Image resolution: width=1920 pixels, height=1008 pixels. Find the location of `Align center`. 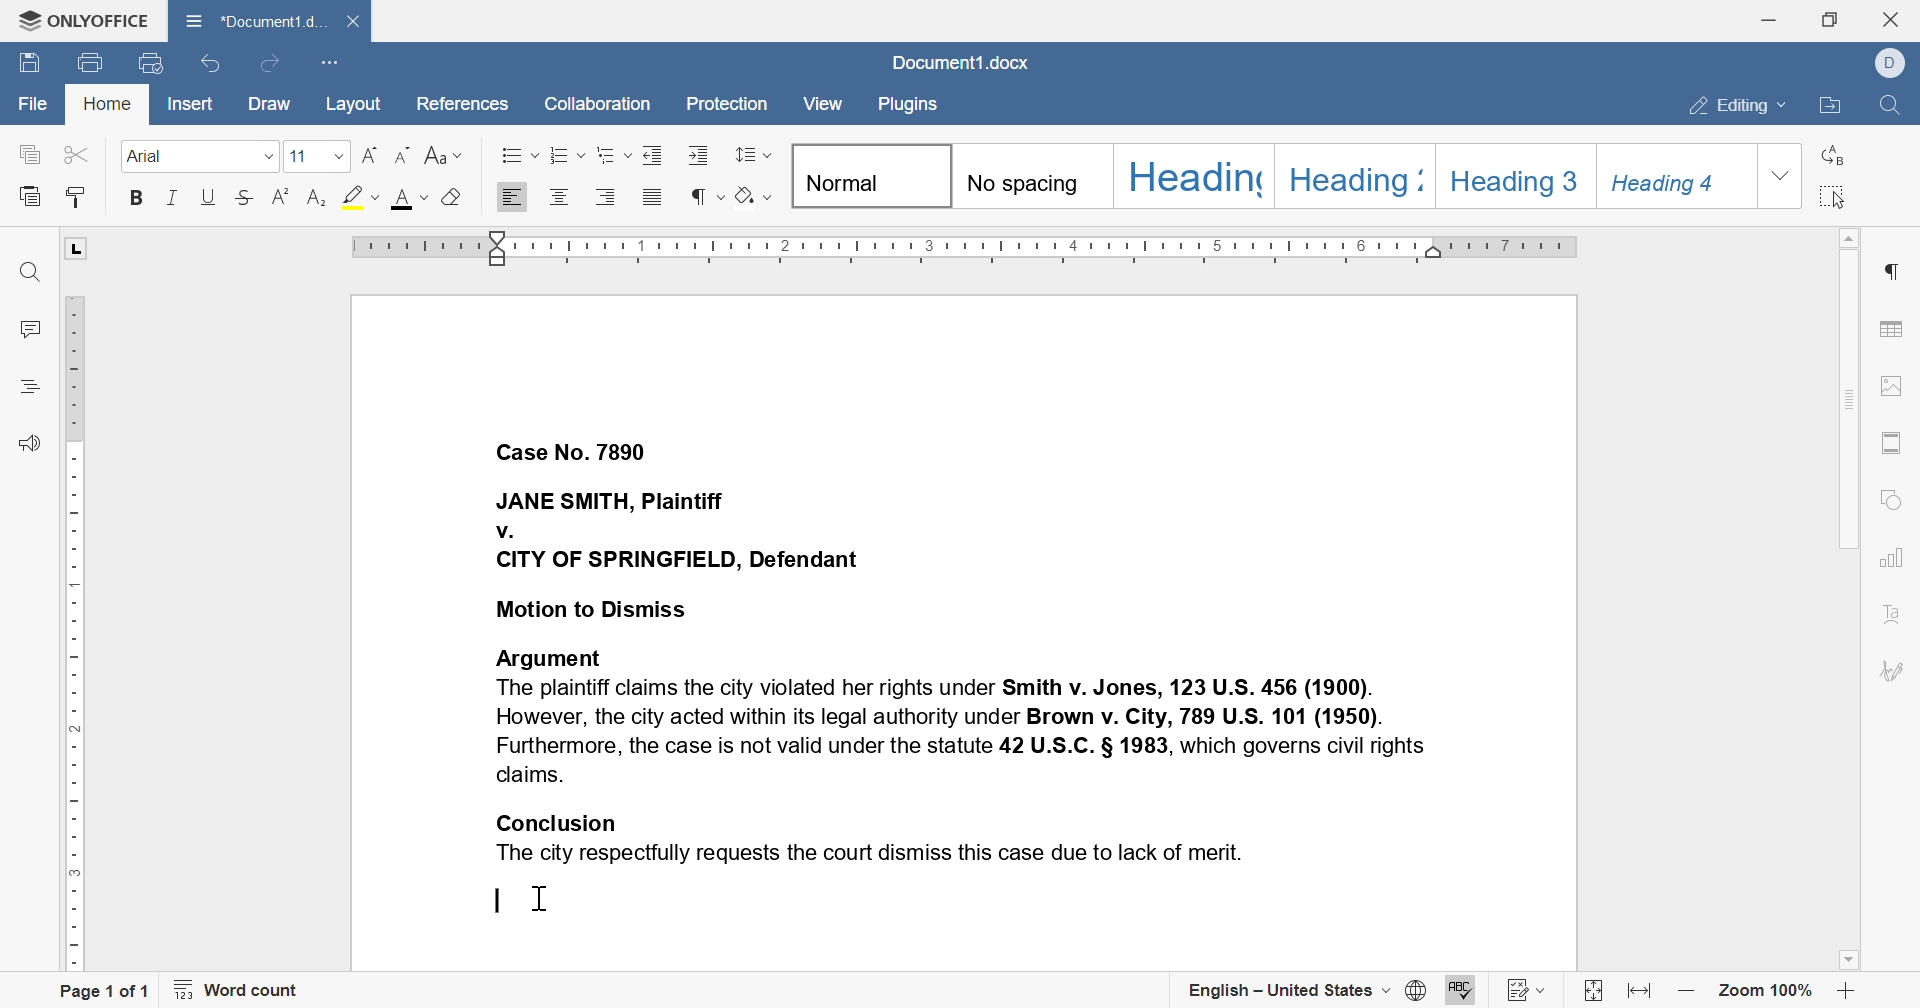

Align center is located at coordinates (559, 199).